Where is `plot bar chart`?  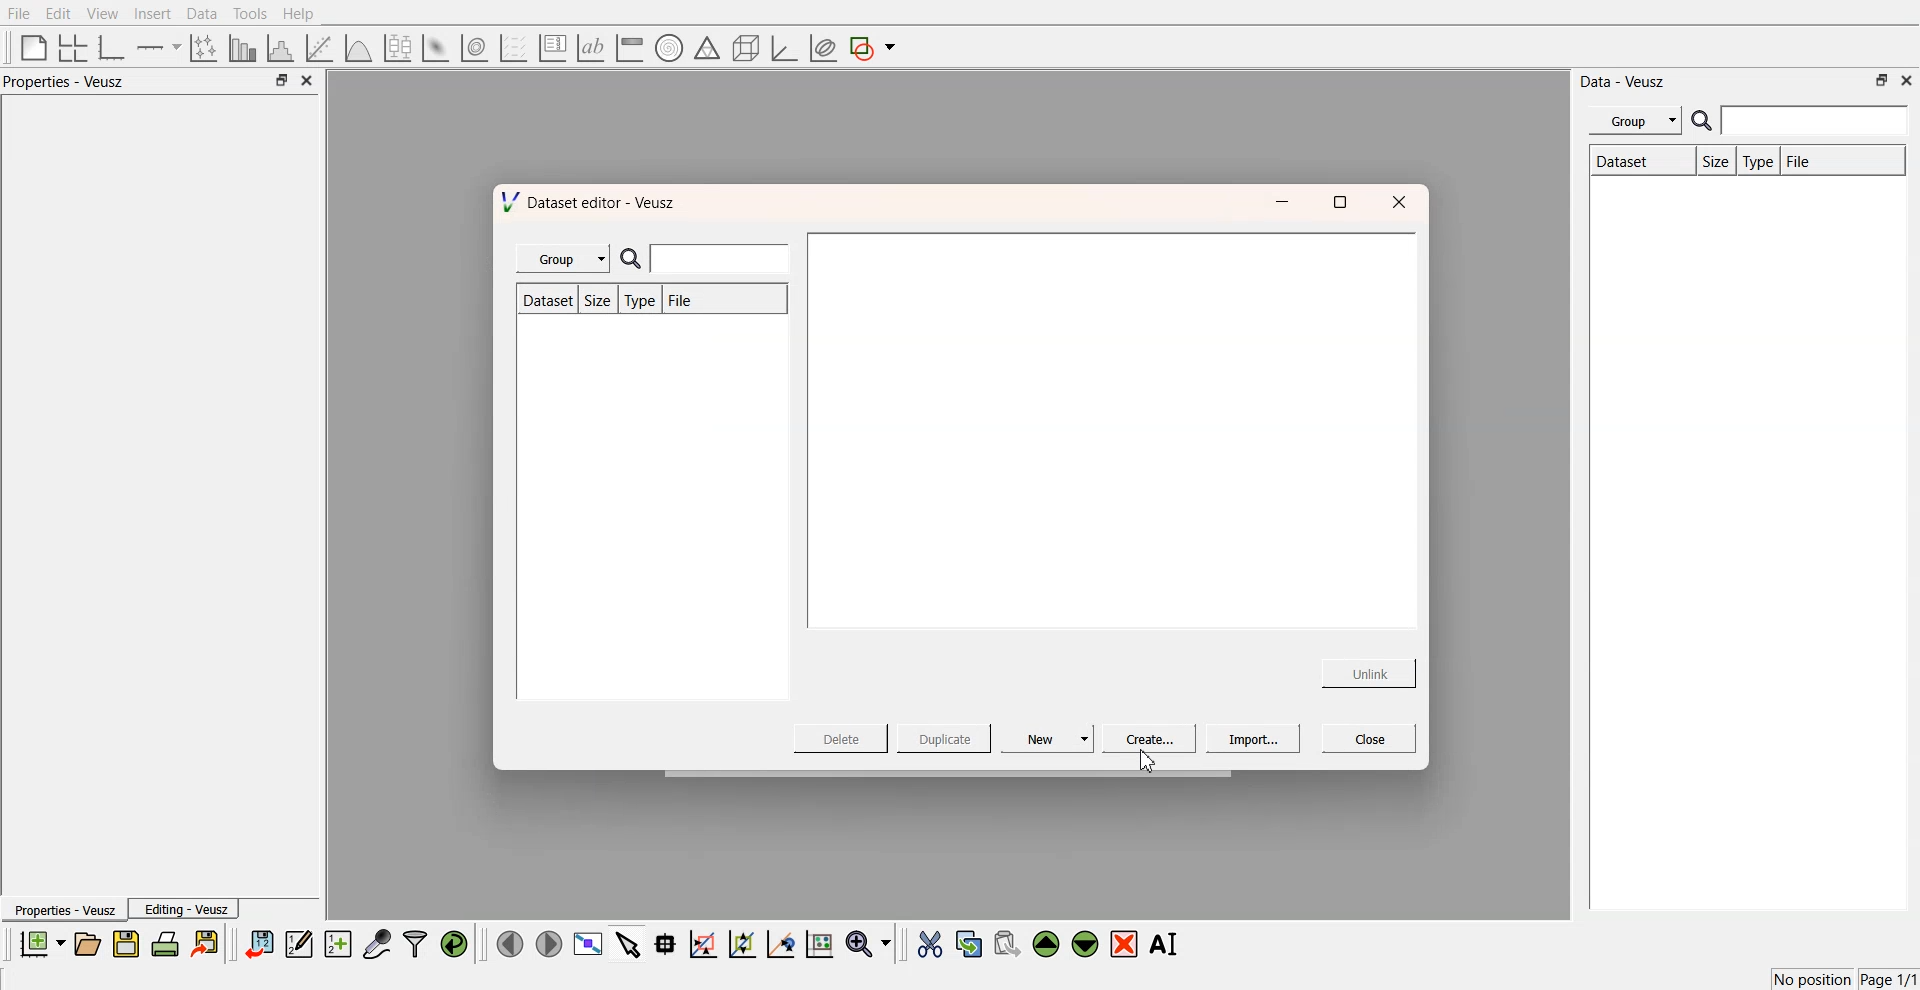 plot bar chart is located at coordinates (242, 49).